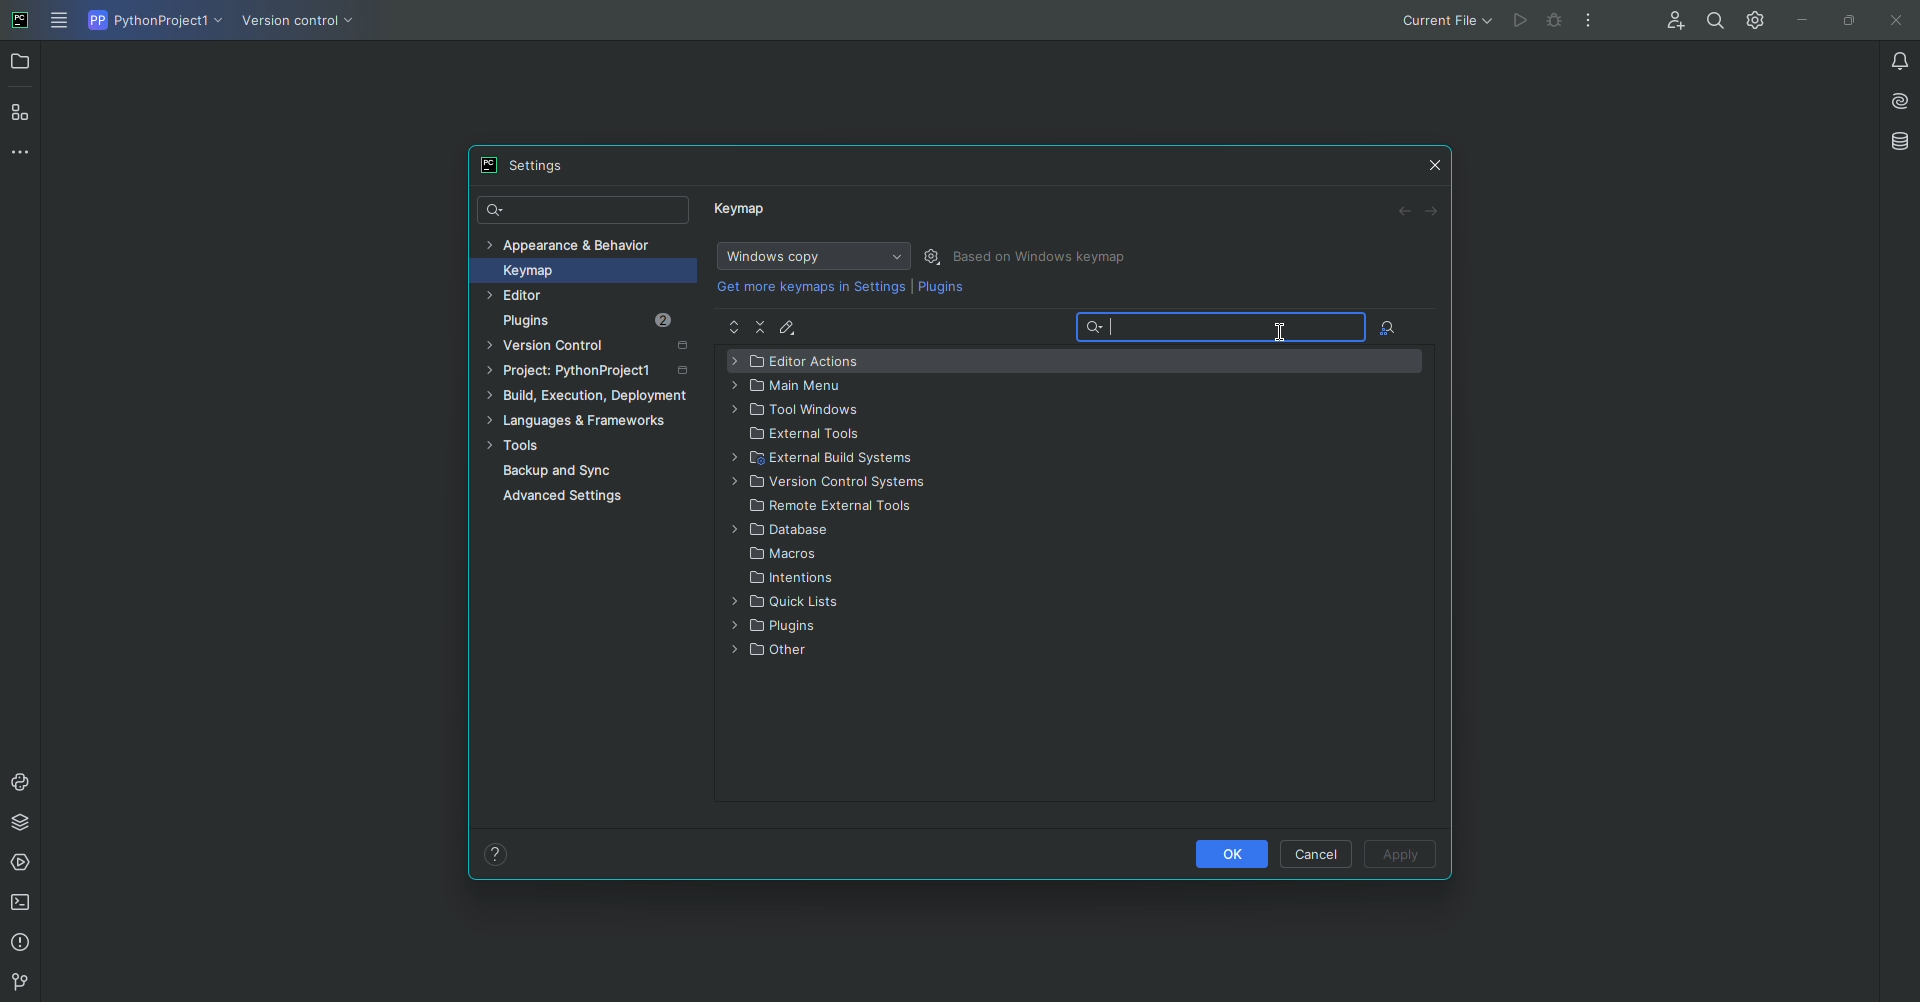  I want to click on Collapse, so click(762, 326).